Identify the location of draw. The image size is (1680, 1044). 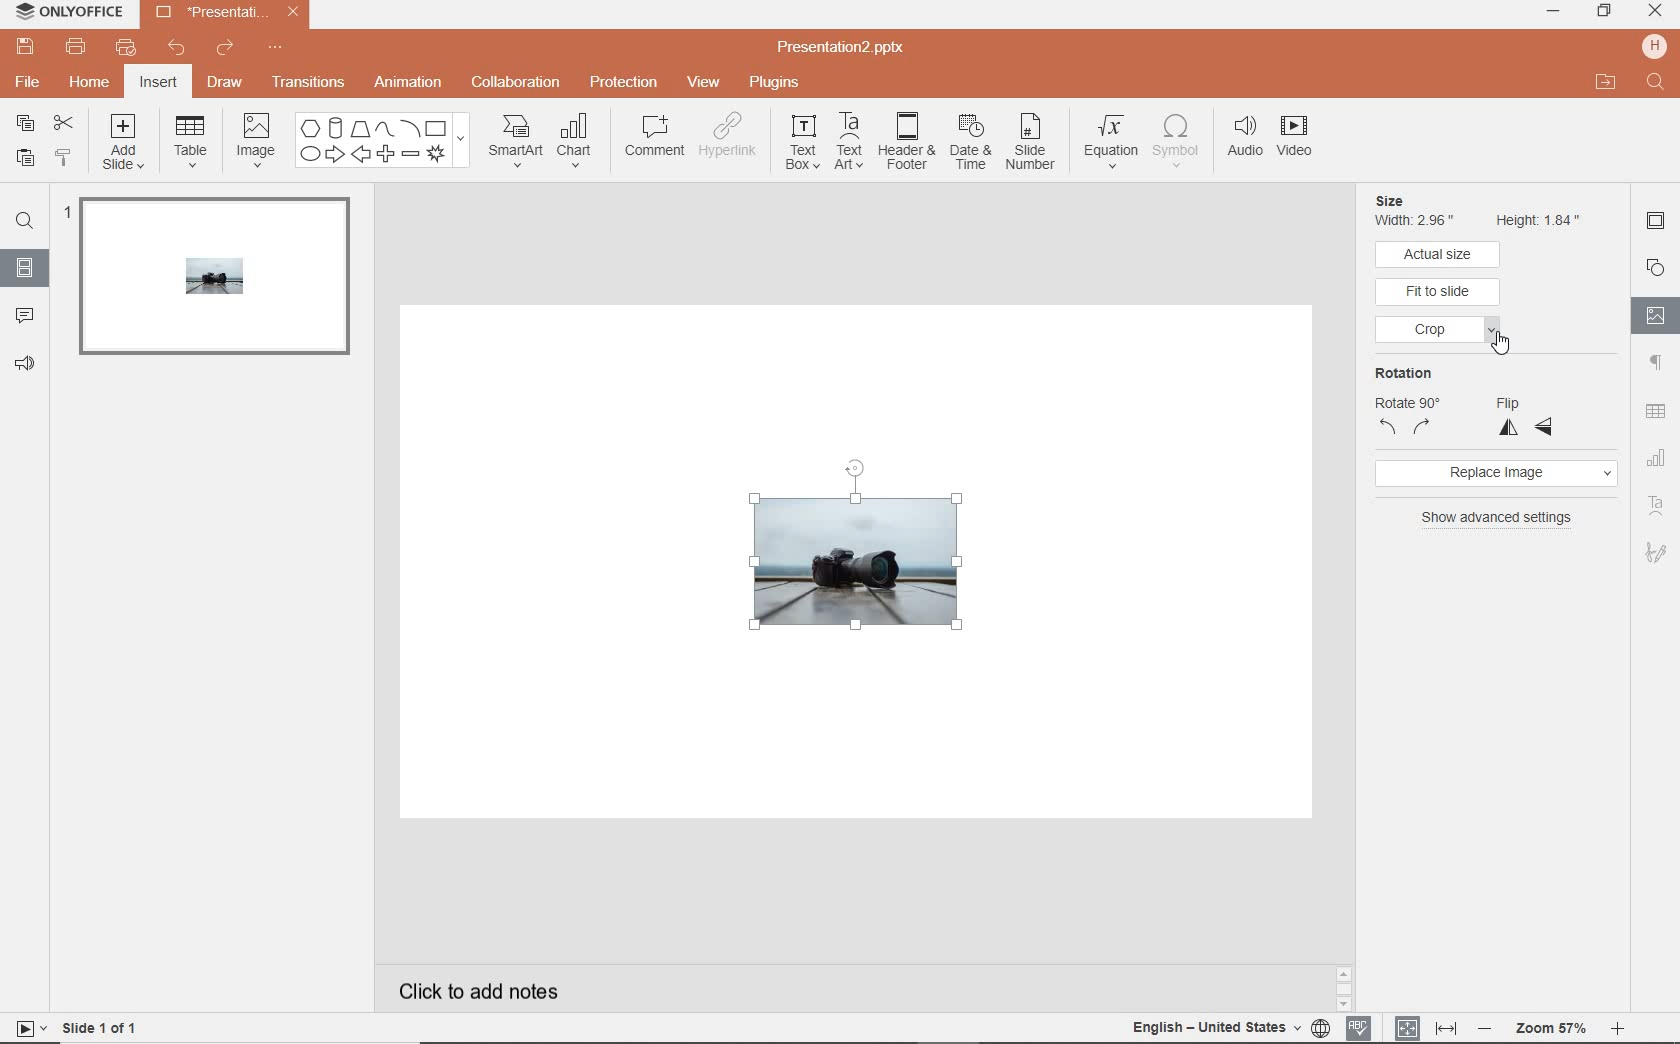
(226, 84).